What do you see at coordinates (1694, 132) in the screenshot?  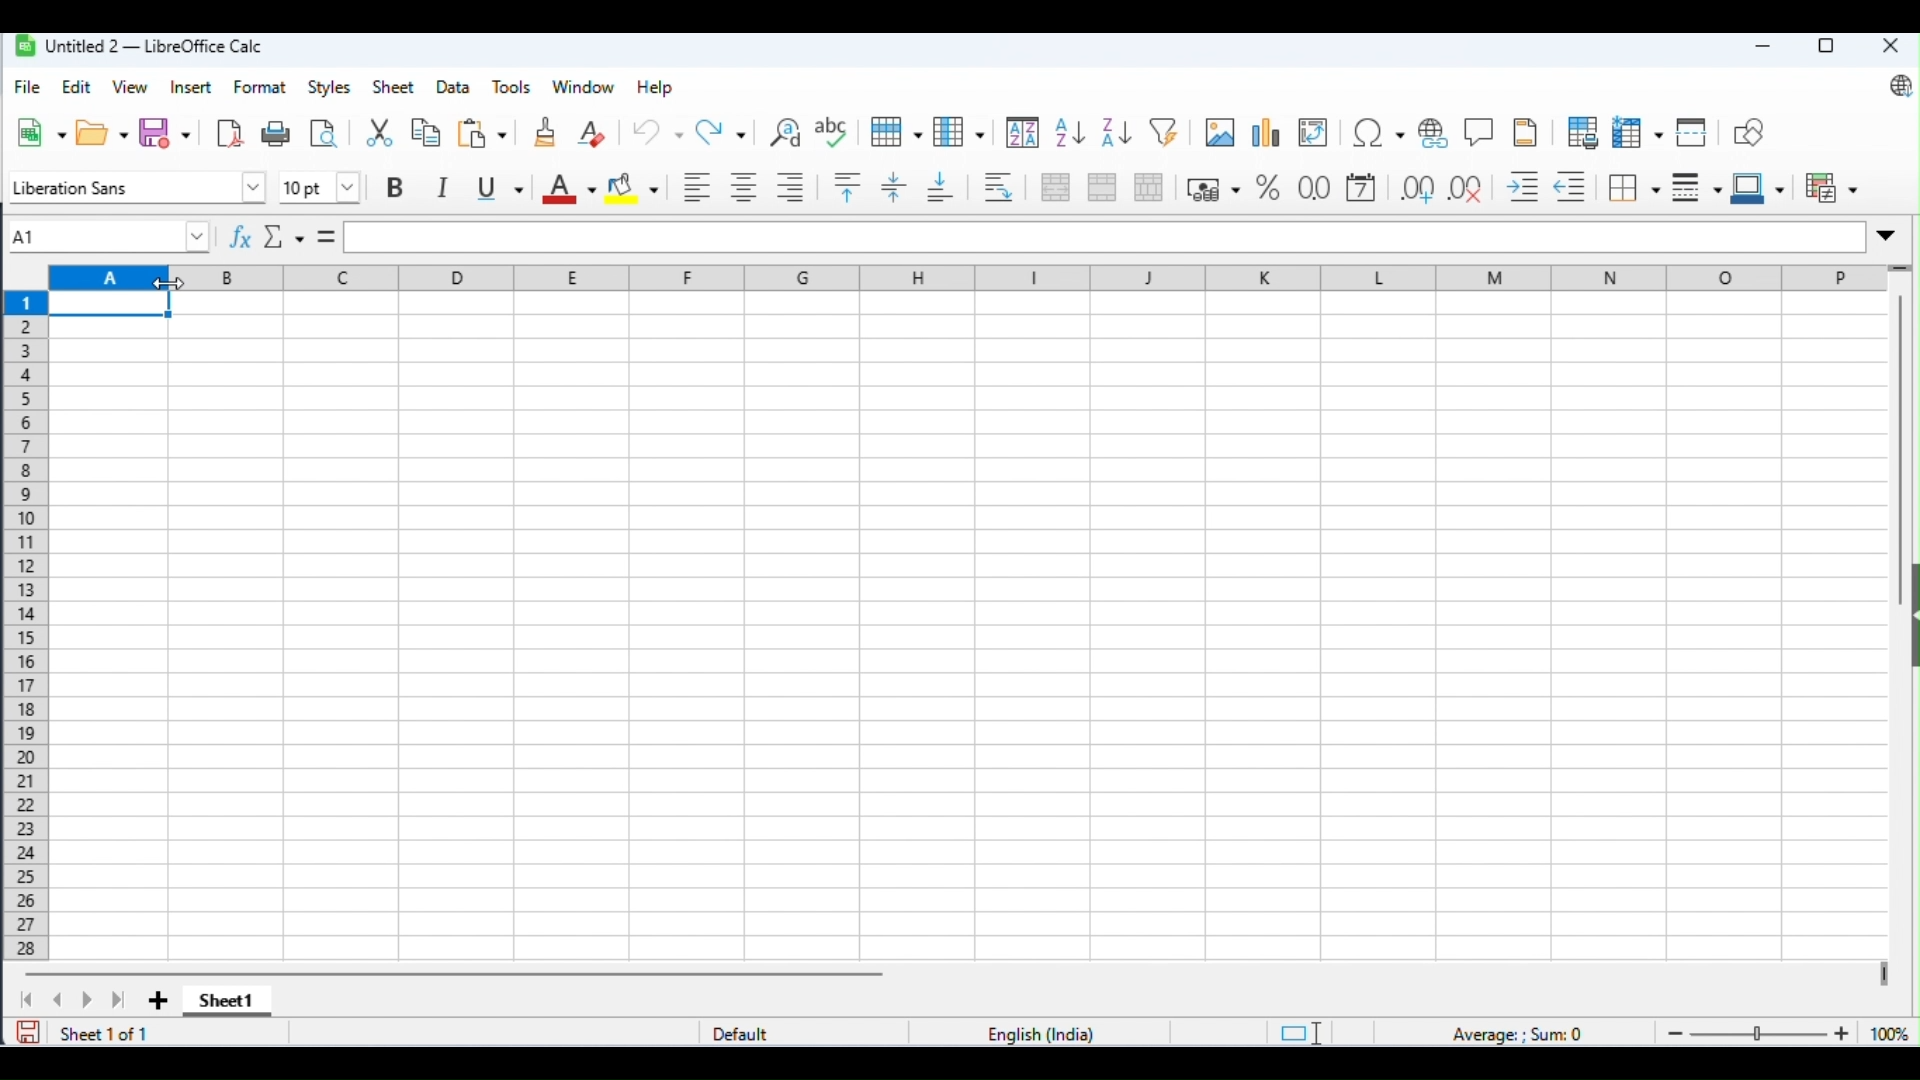 I see `split window` at bounding box center [1694, 132].